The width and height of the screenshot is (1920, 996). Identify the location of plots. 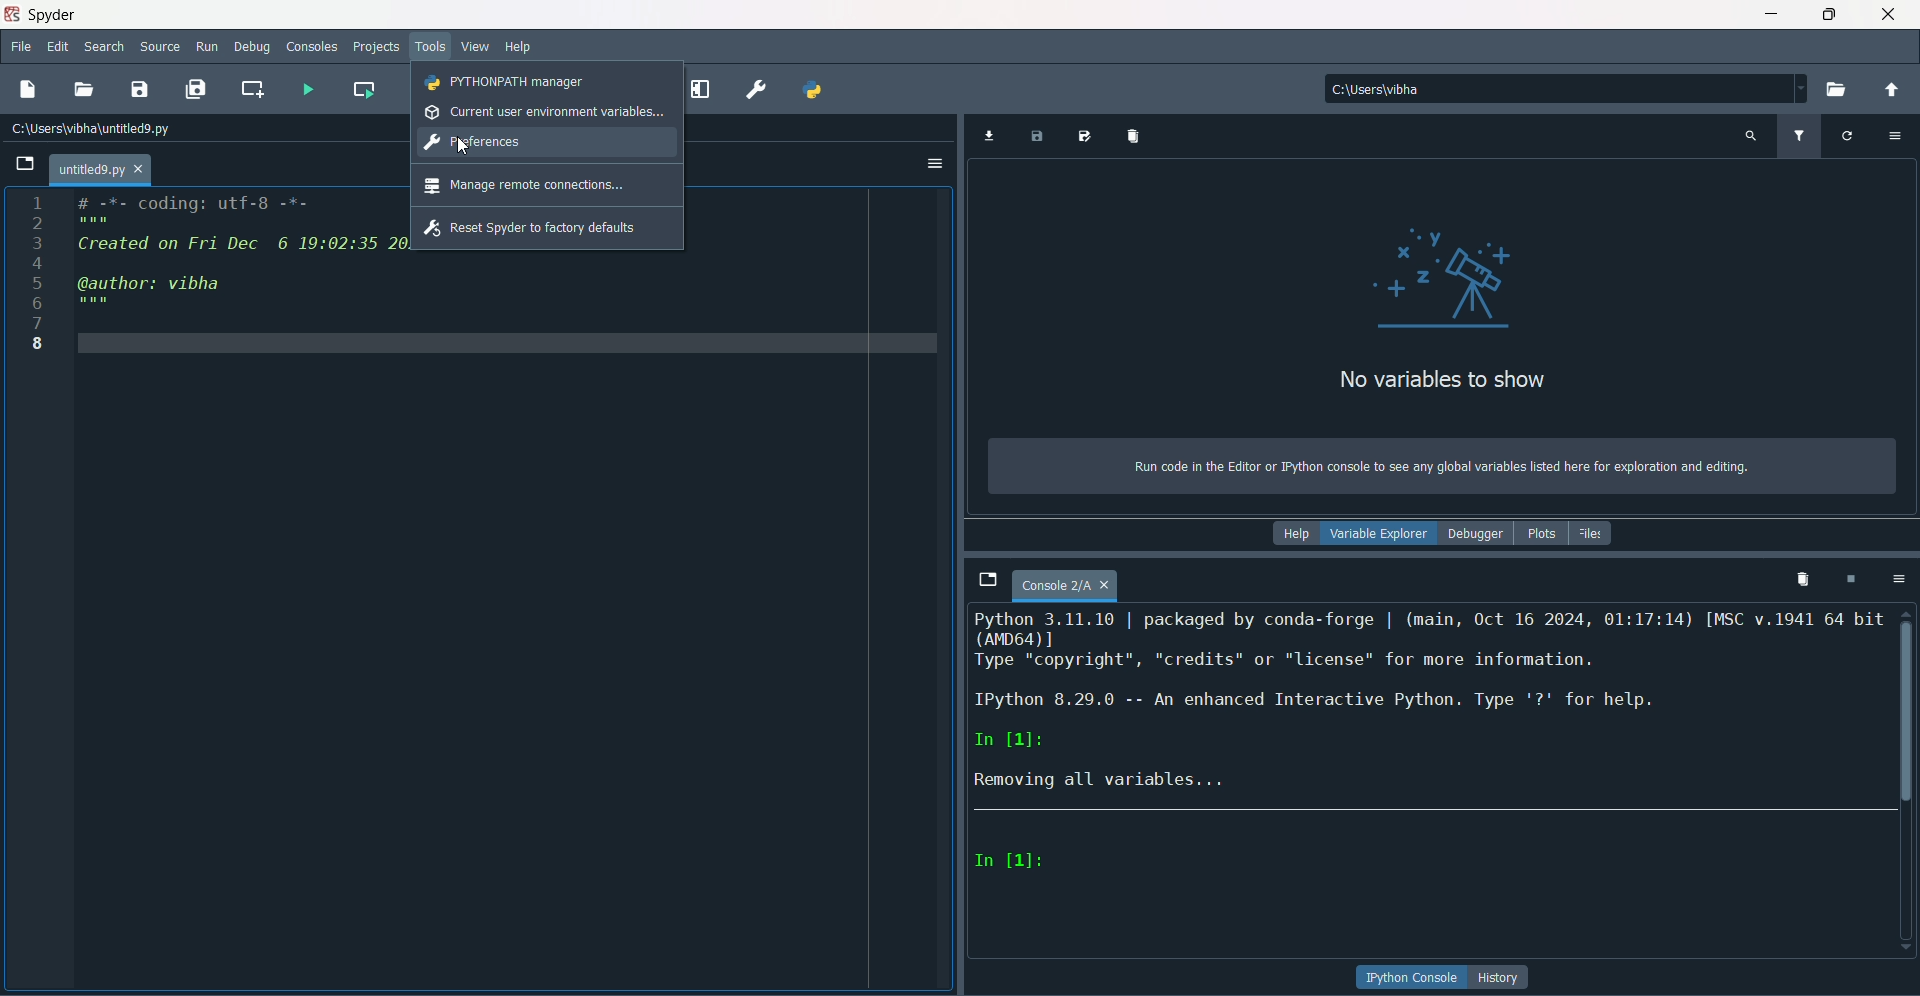
(1539, 534).